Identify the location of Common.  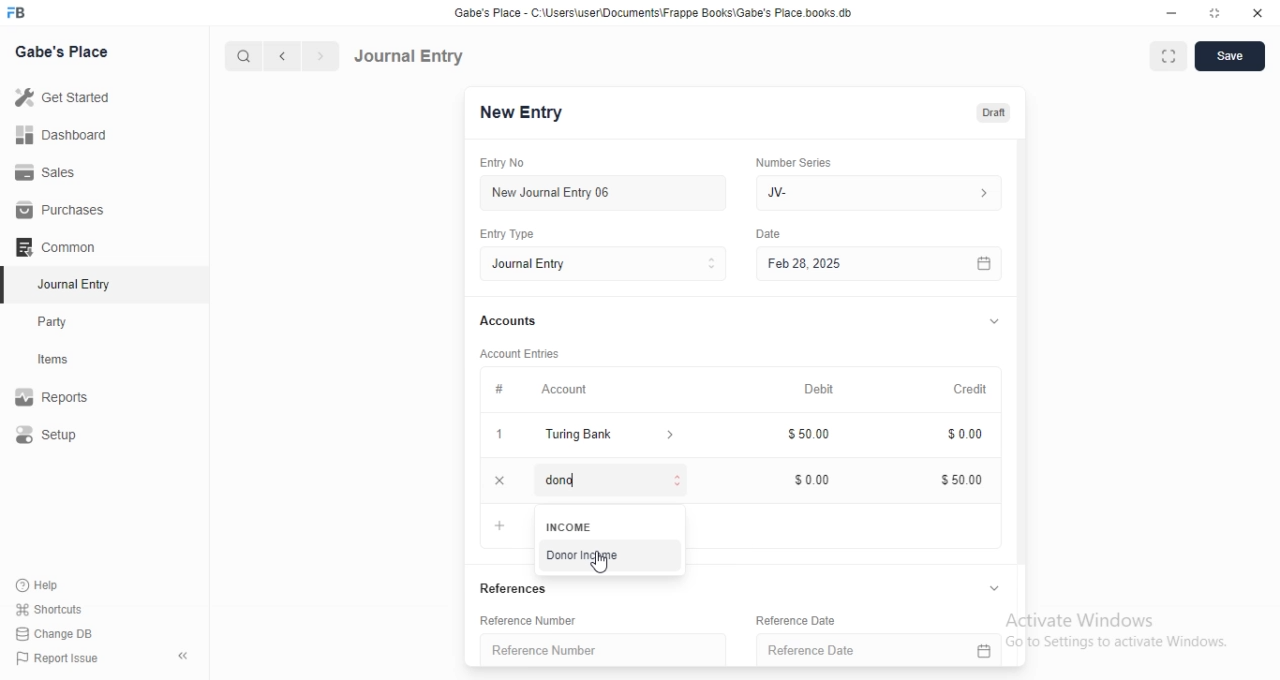
(61, 247).